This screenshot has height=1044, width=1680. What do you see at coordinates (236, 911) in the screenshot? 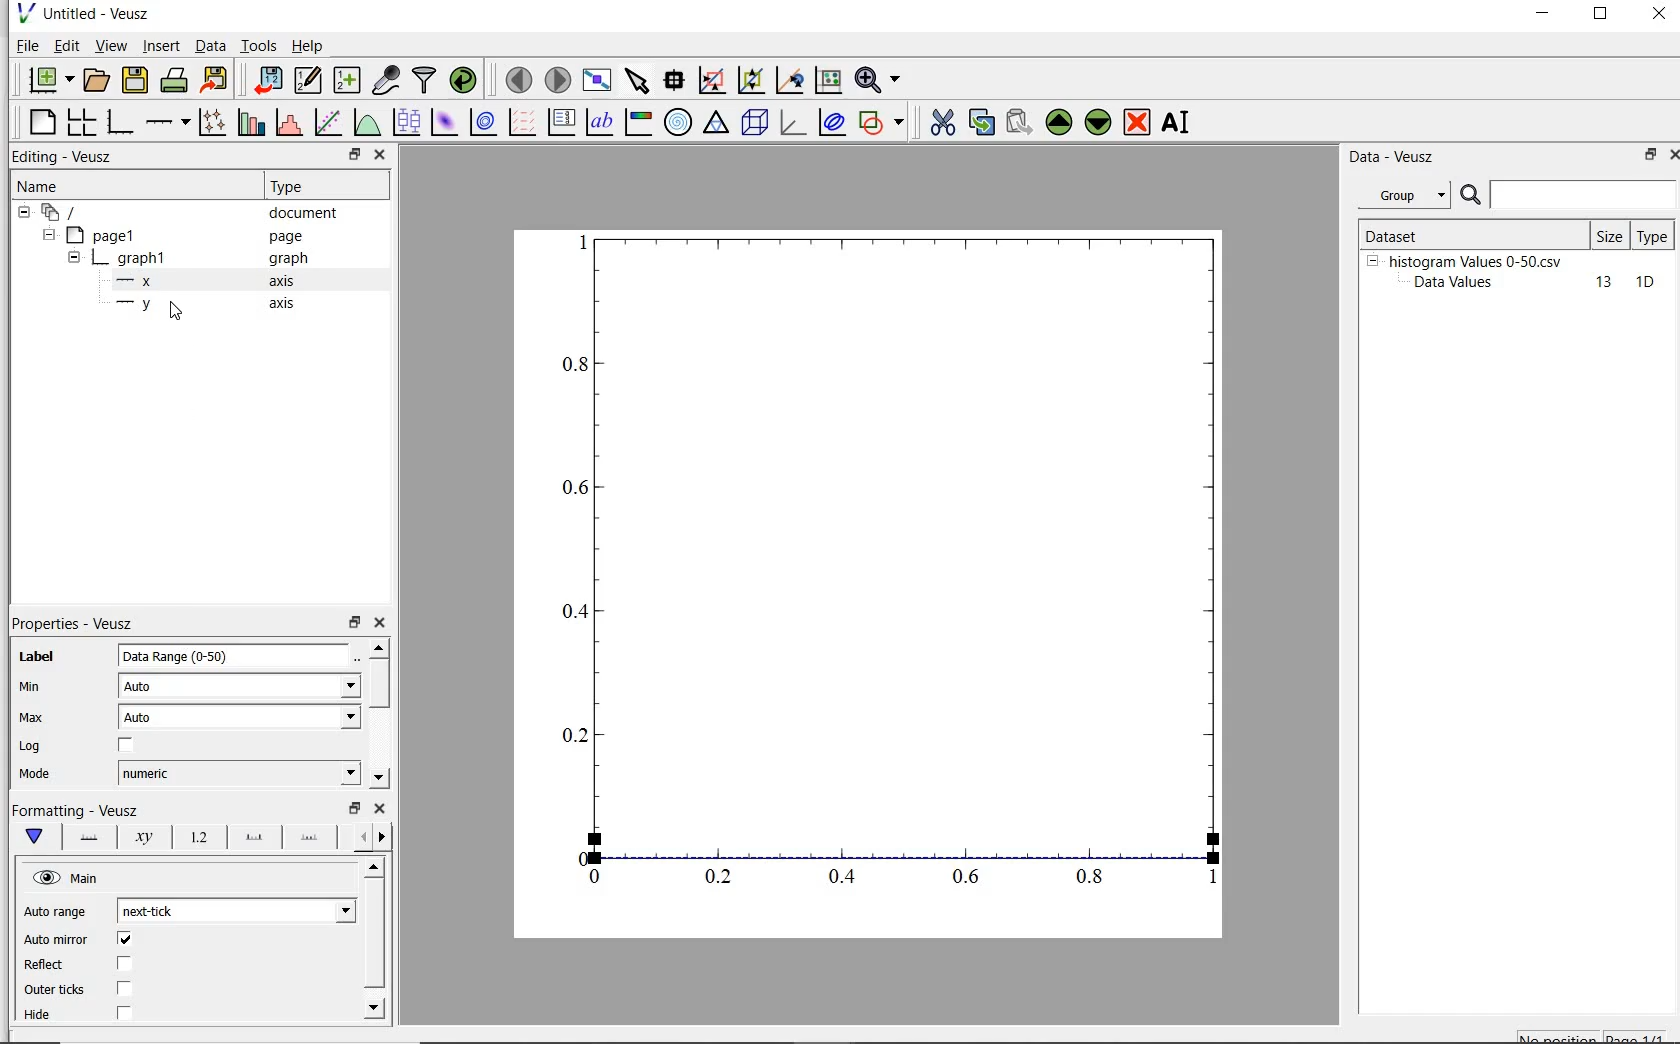
I see `next tick` at bounding box center [236, 911].